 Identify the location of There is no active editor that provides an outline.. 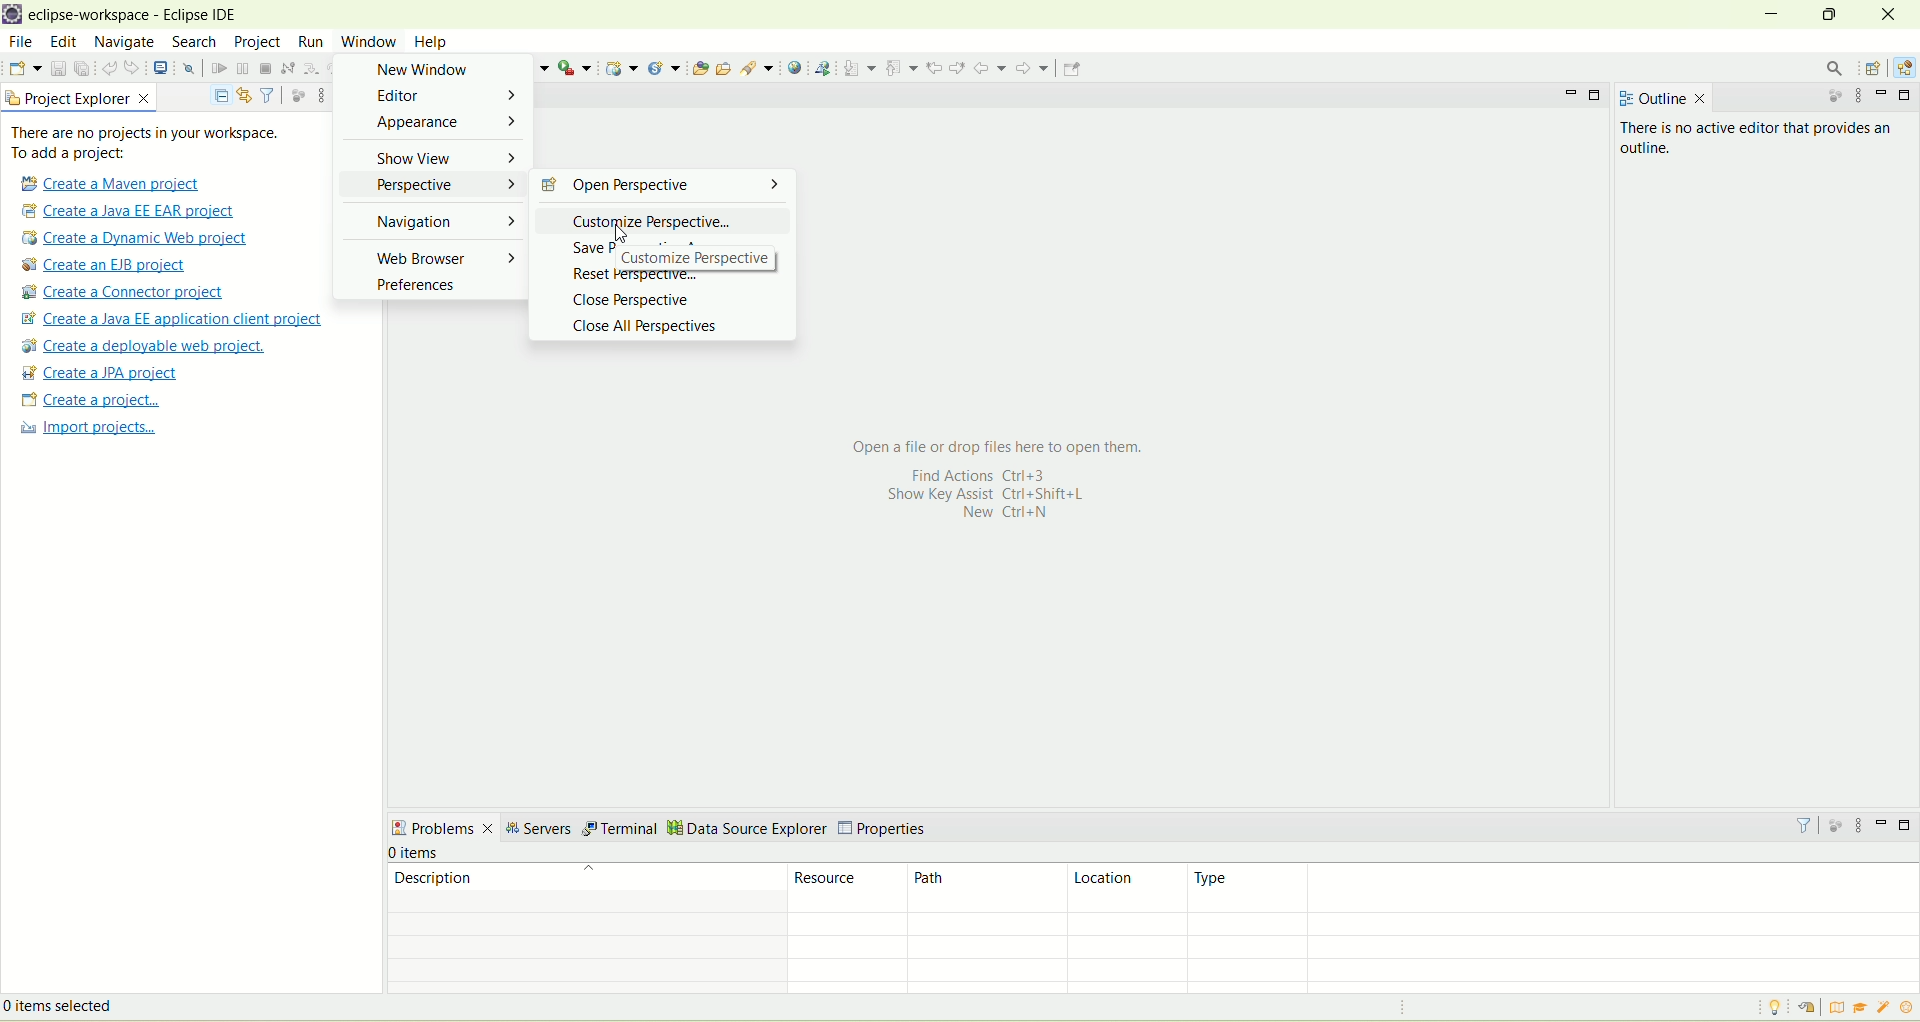
(1724, 153).